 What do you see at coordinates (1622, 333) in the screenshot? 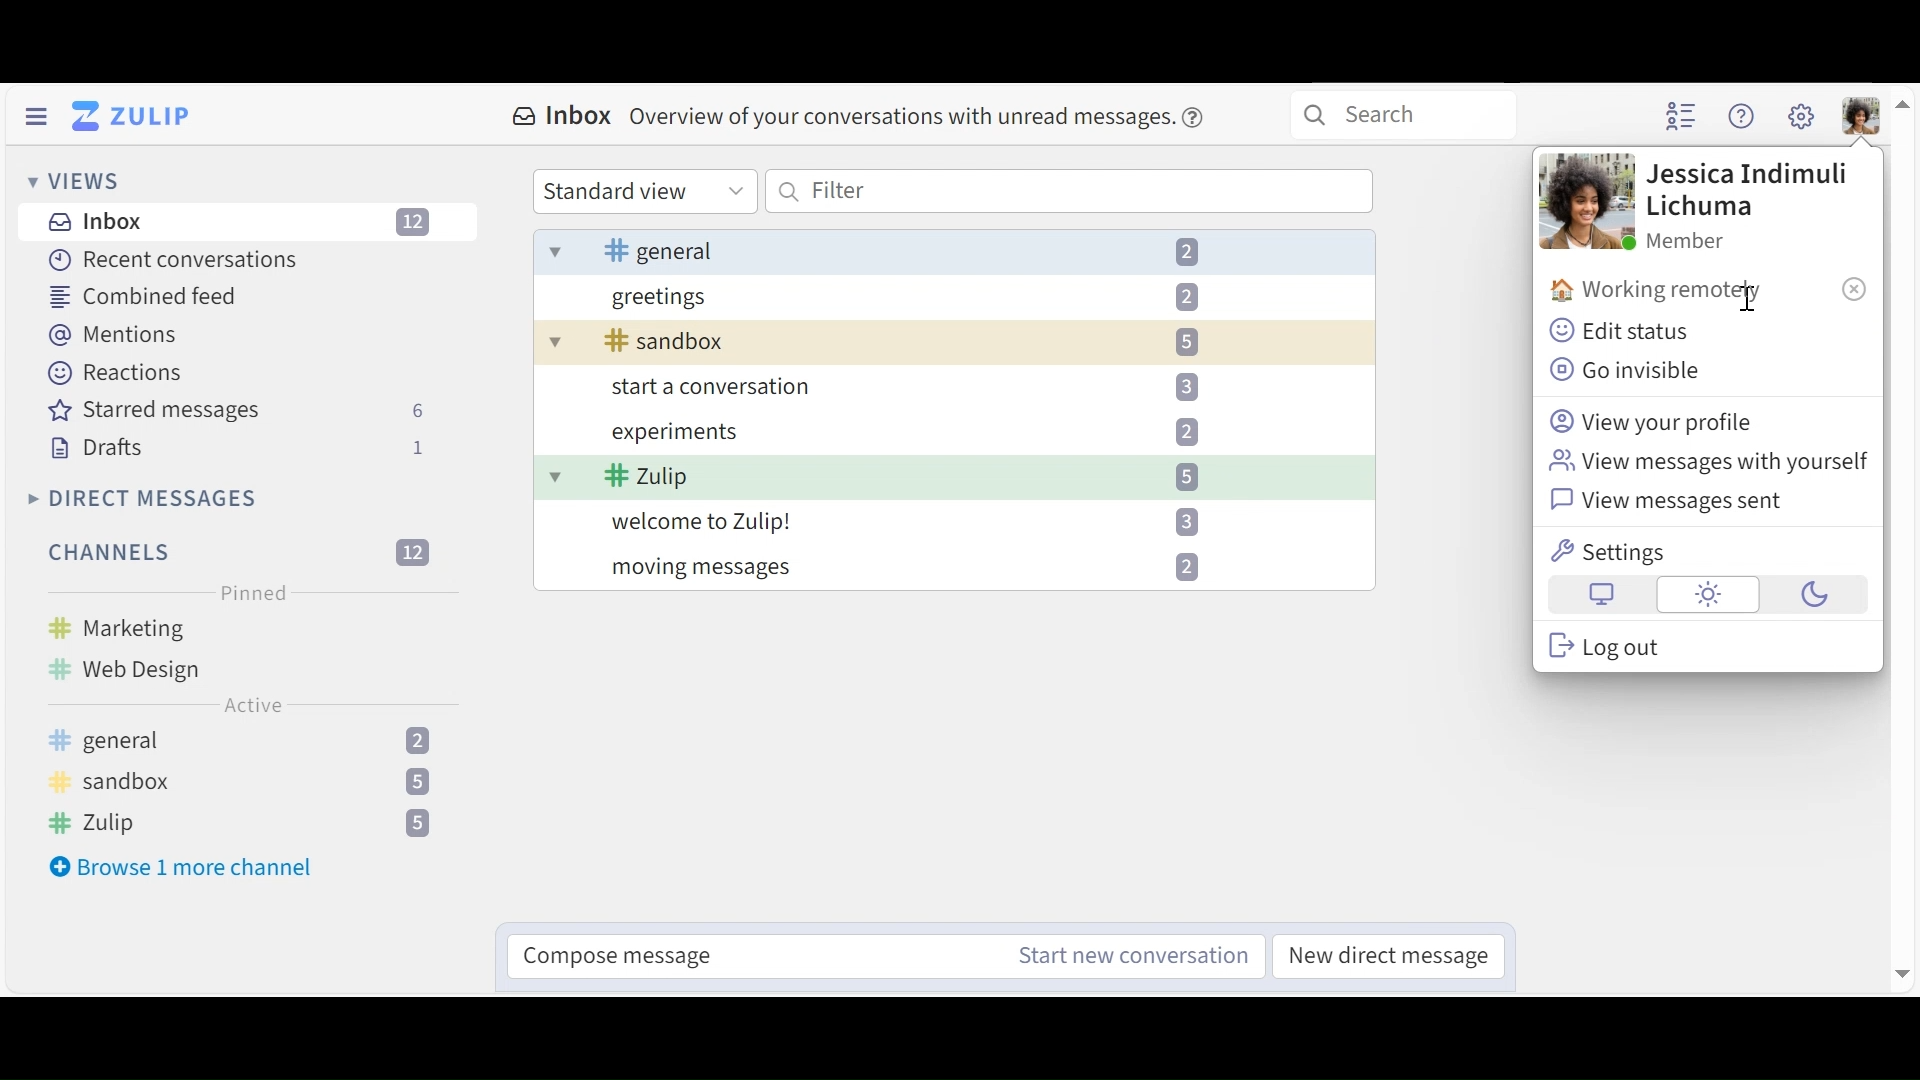
I see `Edit Status` at bounding box center [1622, 333].